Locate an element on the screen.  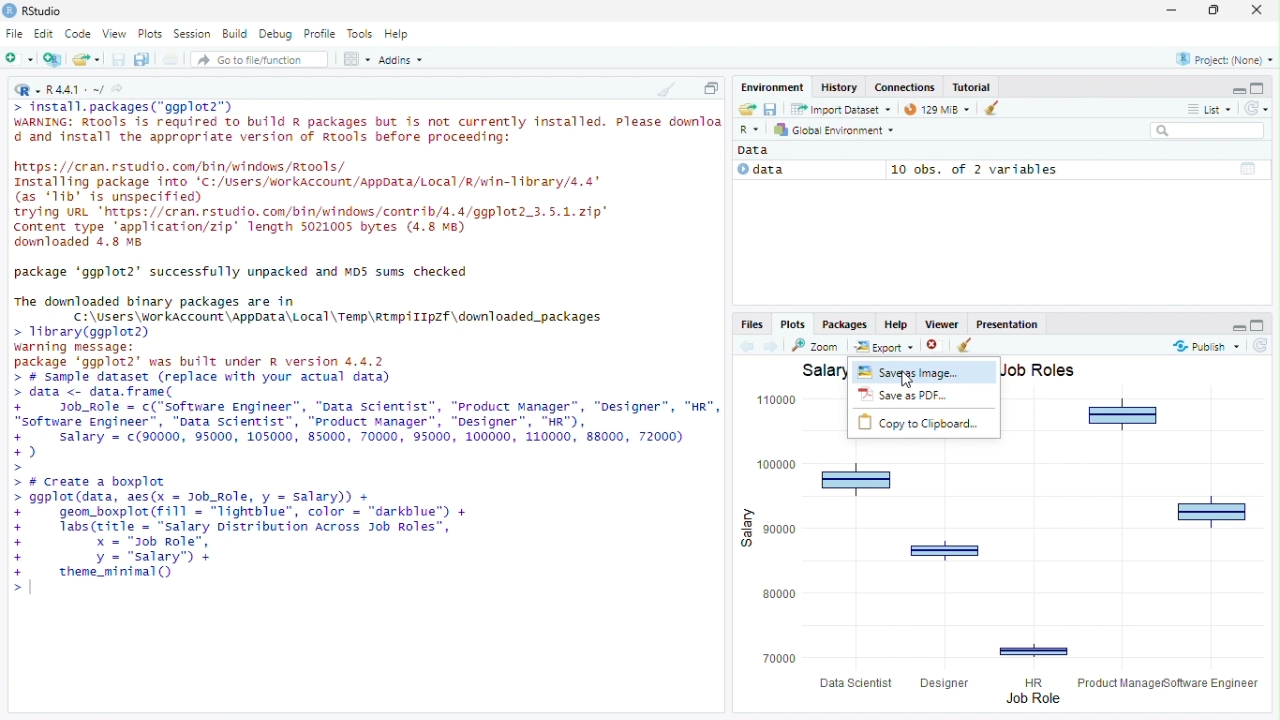
Minimize is located at coordinates (1170, 11).